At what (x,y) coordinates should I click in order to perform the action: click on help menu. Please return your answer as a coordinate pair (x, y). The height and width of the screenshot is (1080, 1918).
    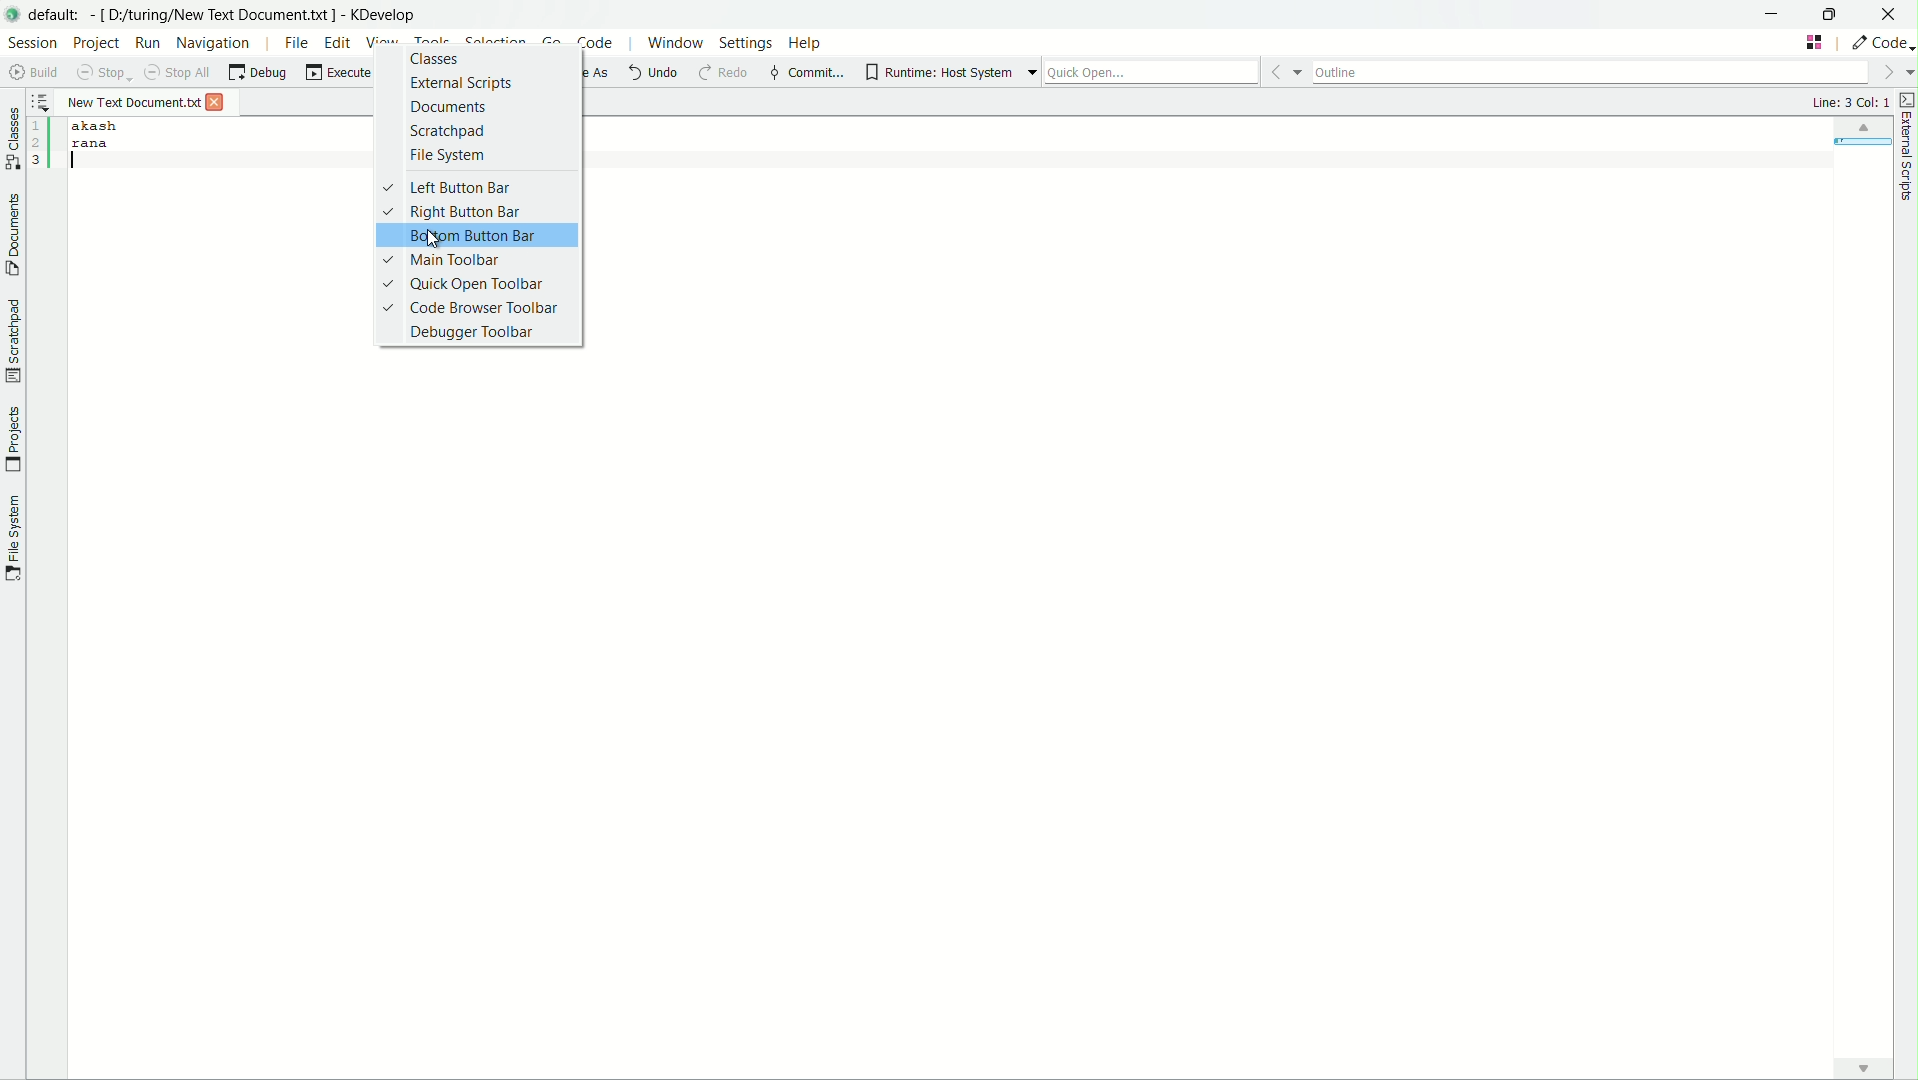
    Looking at the image, I should click on (807, 44).